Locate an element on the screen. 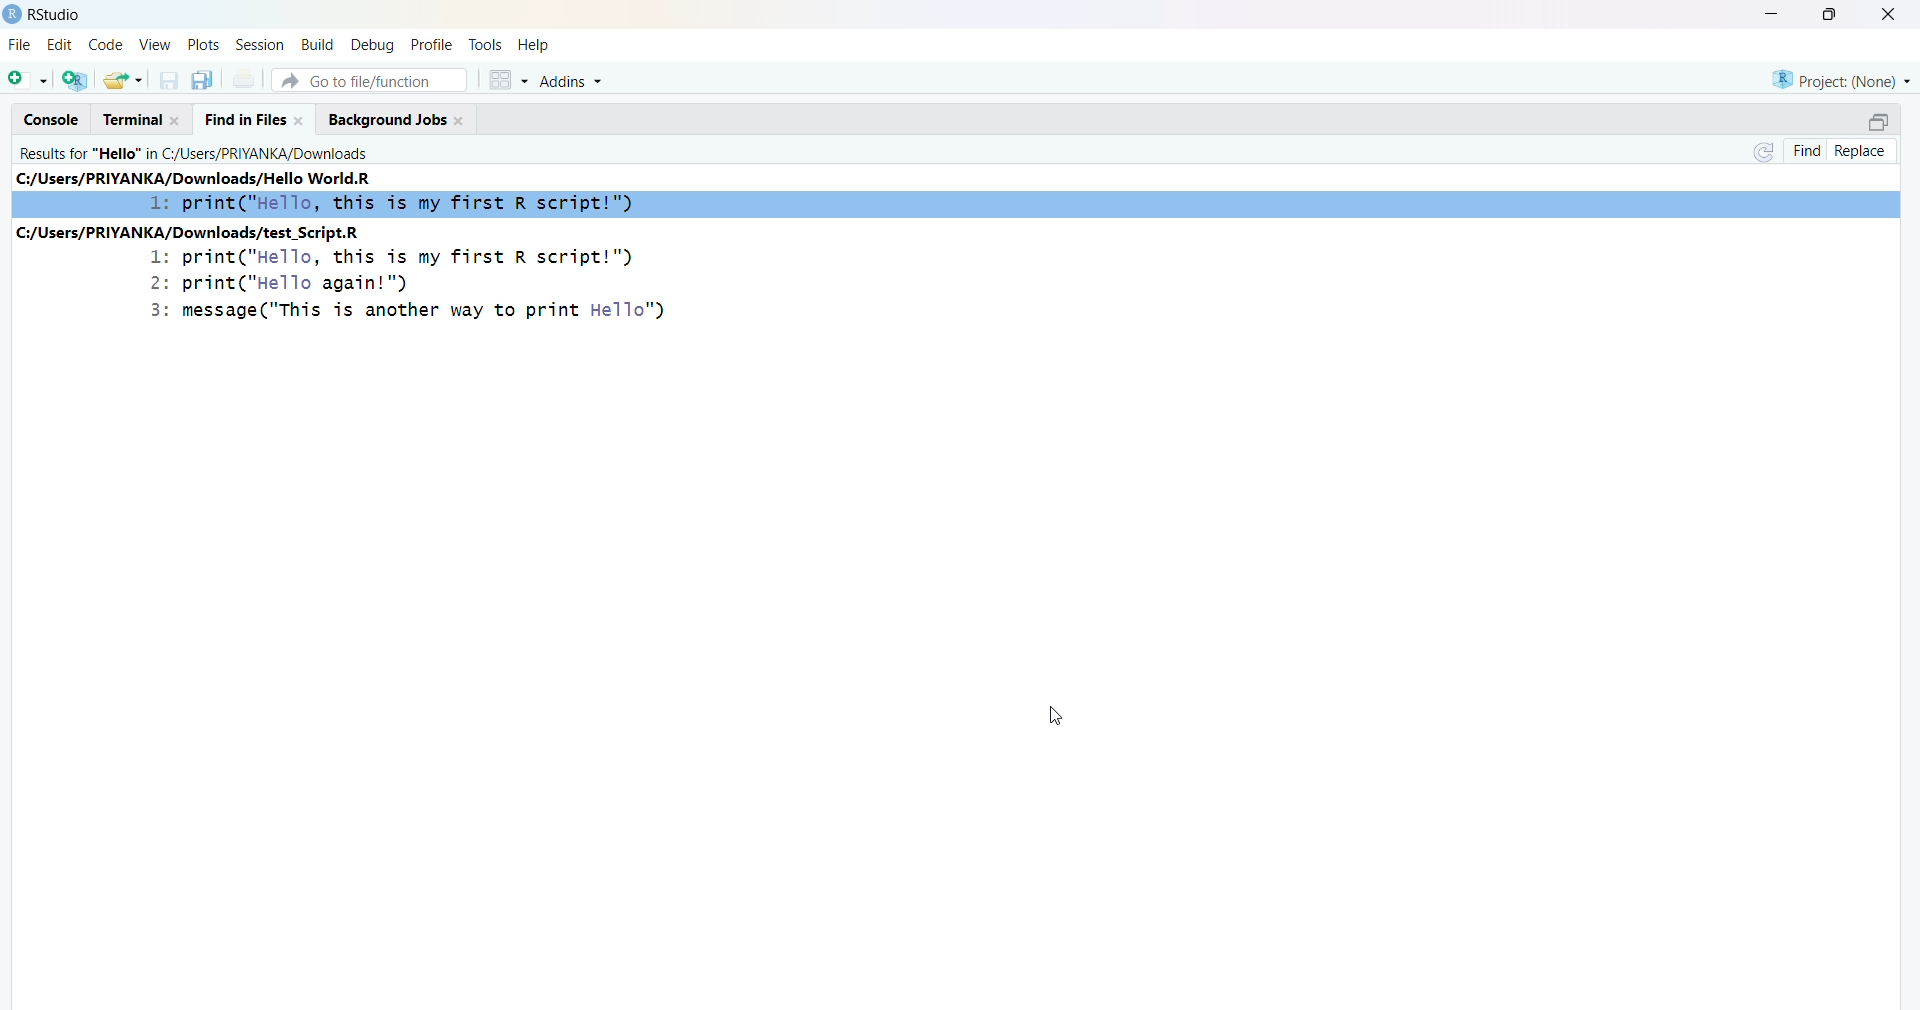 This screenshot has width=1920, height=1010. go to file/function is located at coordinates (371, 80).